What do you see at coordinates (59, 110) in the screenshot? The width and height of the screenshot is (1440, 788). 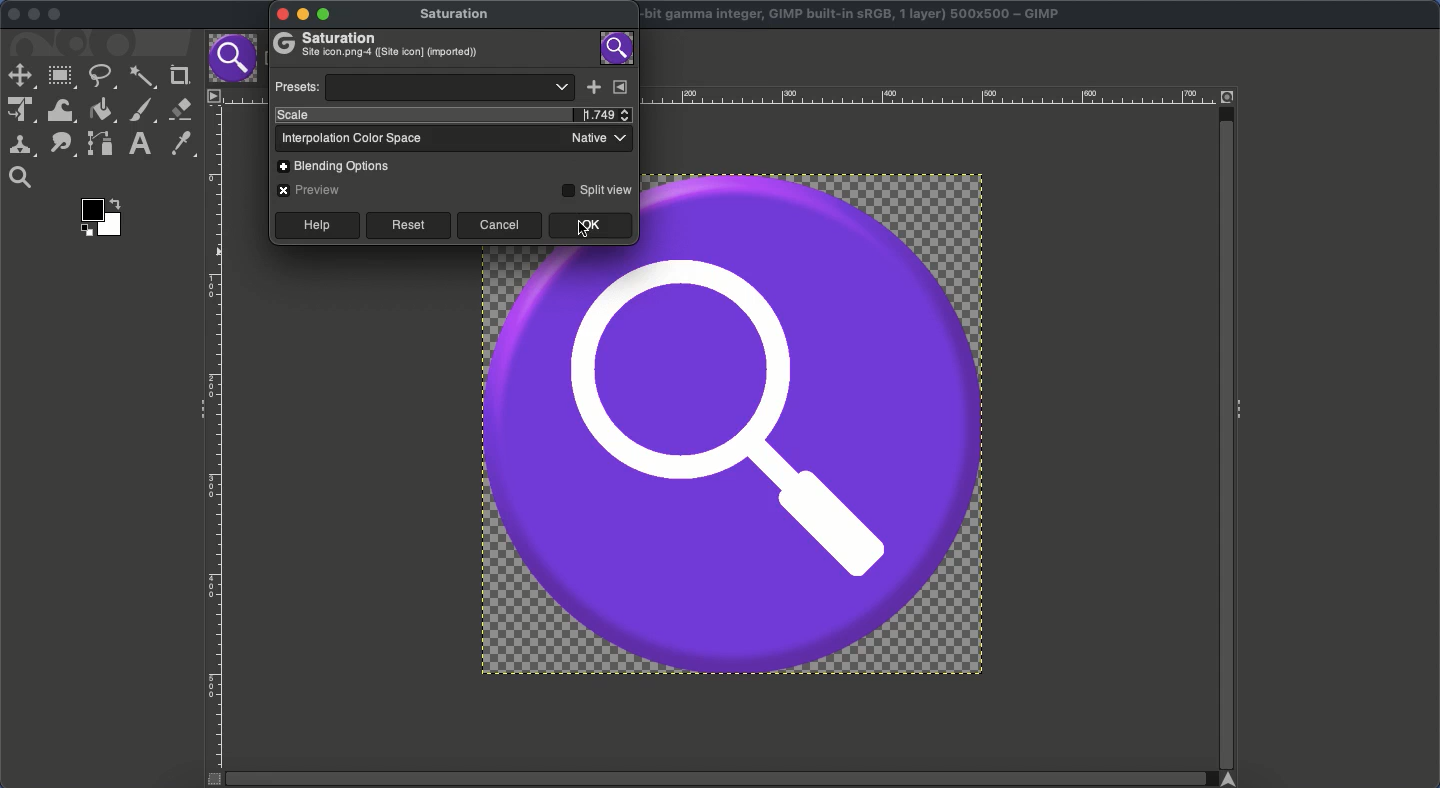 I see `Warp transformation` at bounding box center [59, 110].